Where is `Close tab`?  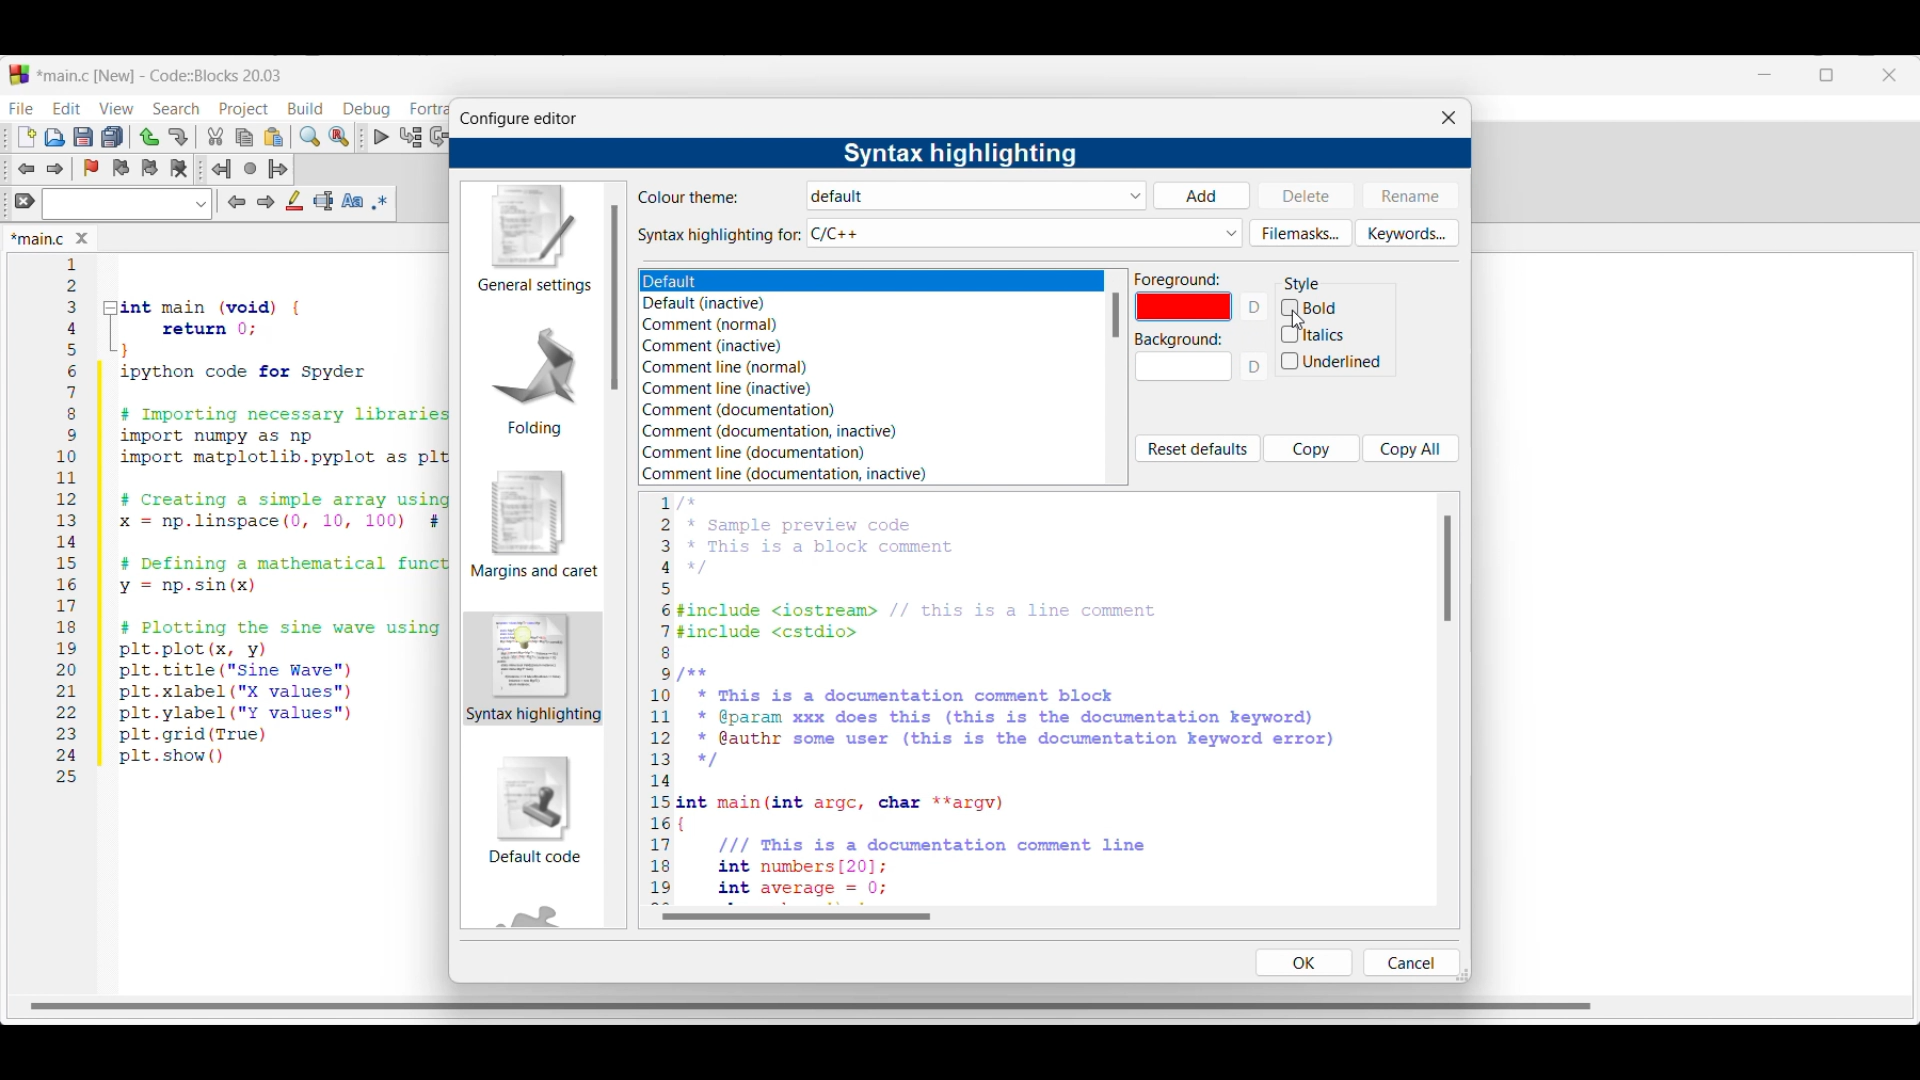 Close tab is located at coordinates (82, 238).